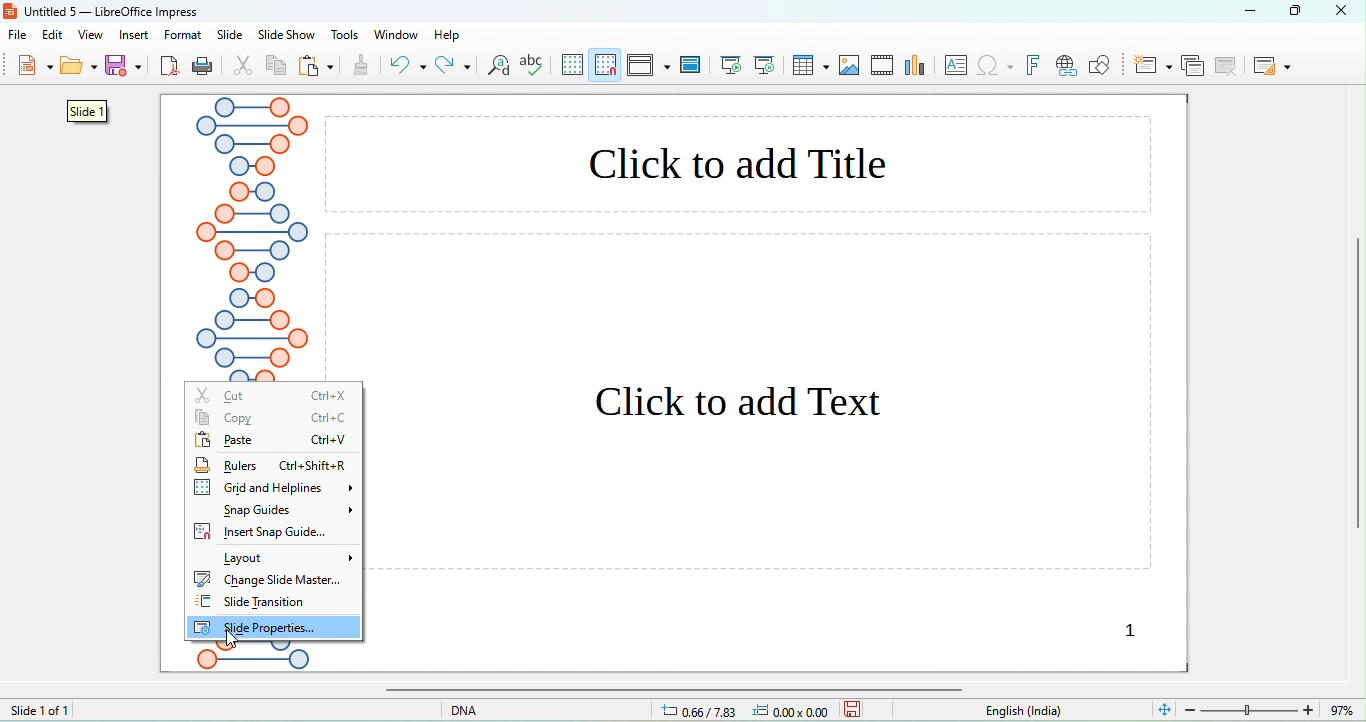 The height and width of the screenshot is (722, 1366). I want to click on fontwork text, so click(1035, 65).